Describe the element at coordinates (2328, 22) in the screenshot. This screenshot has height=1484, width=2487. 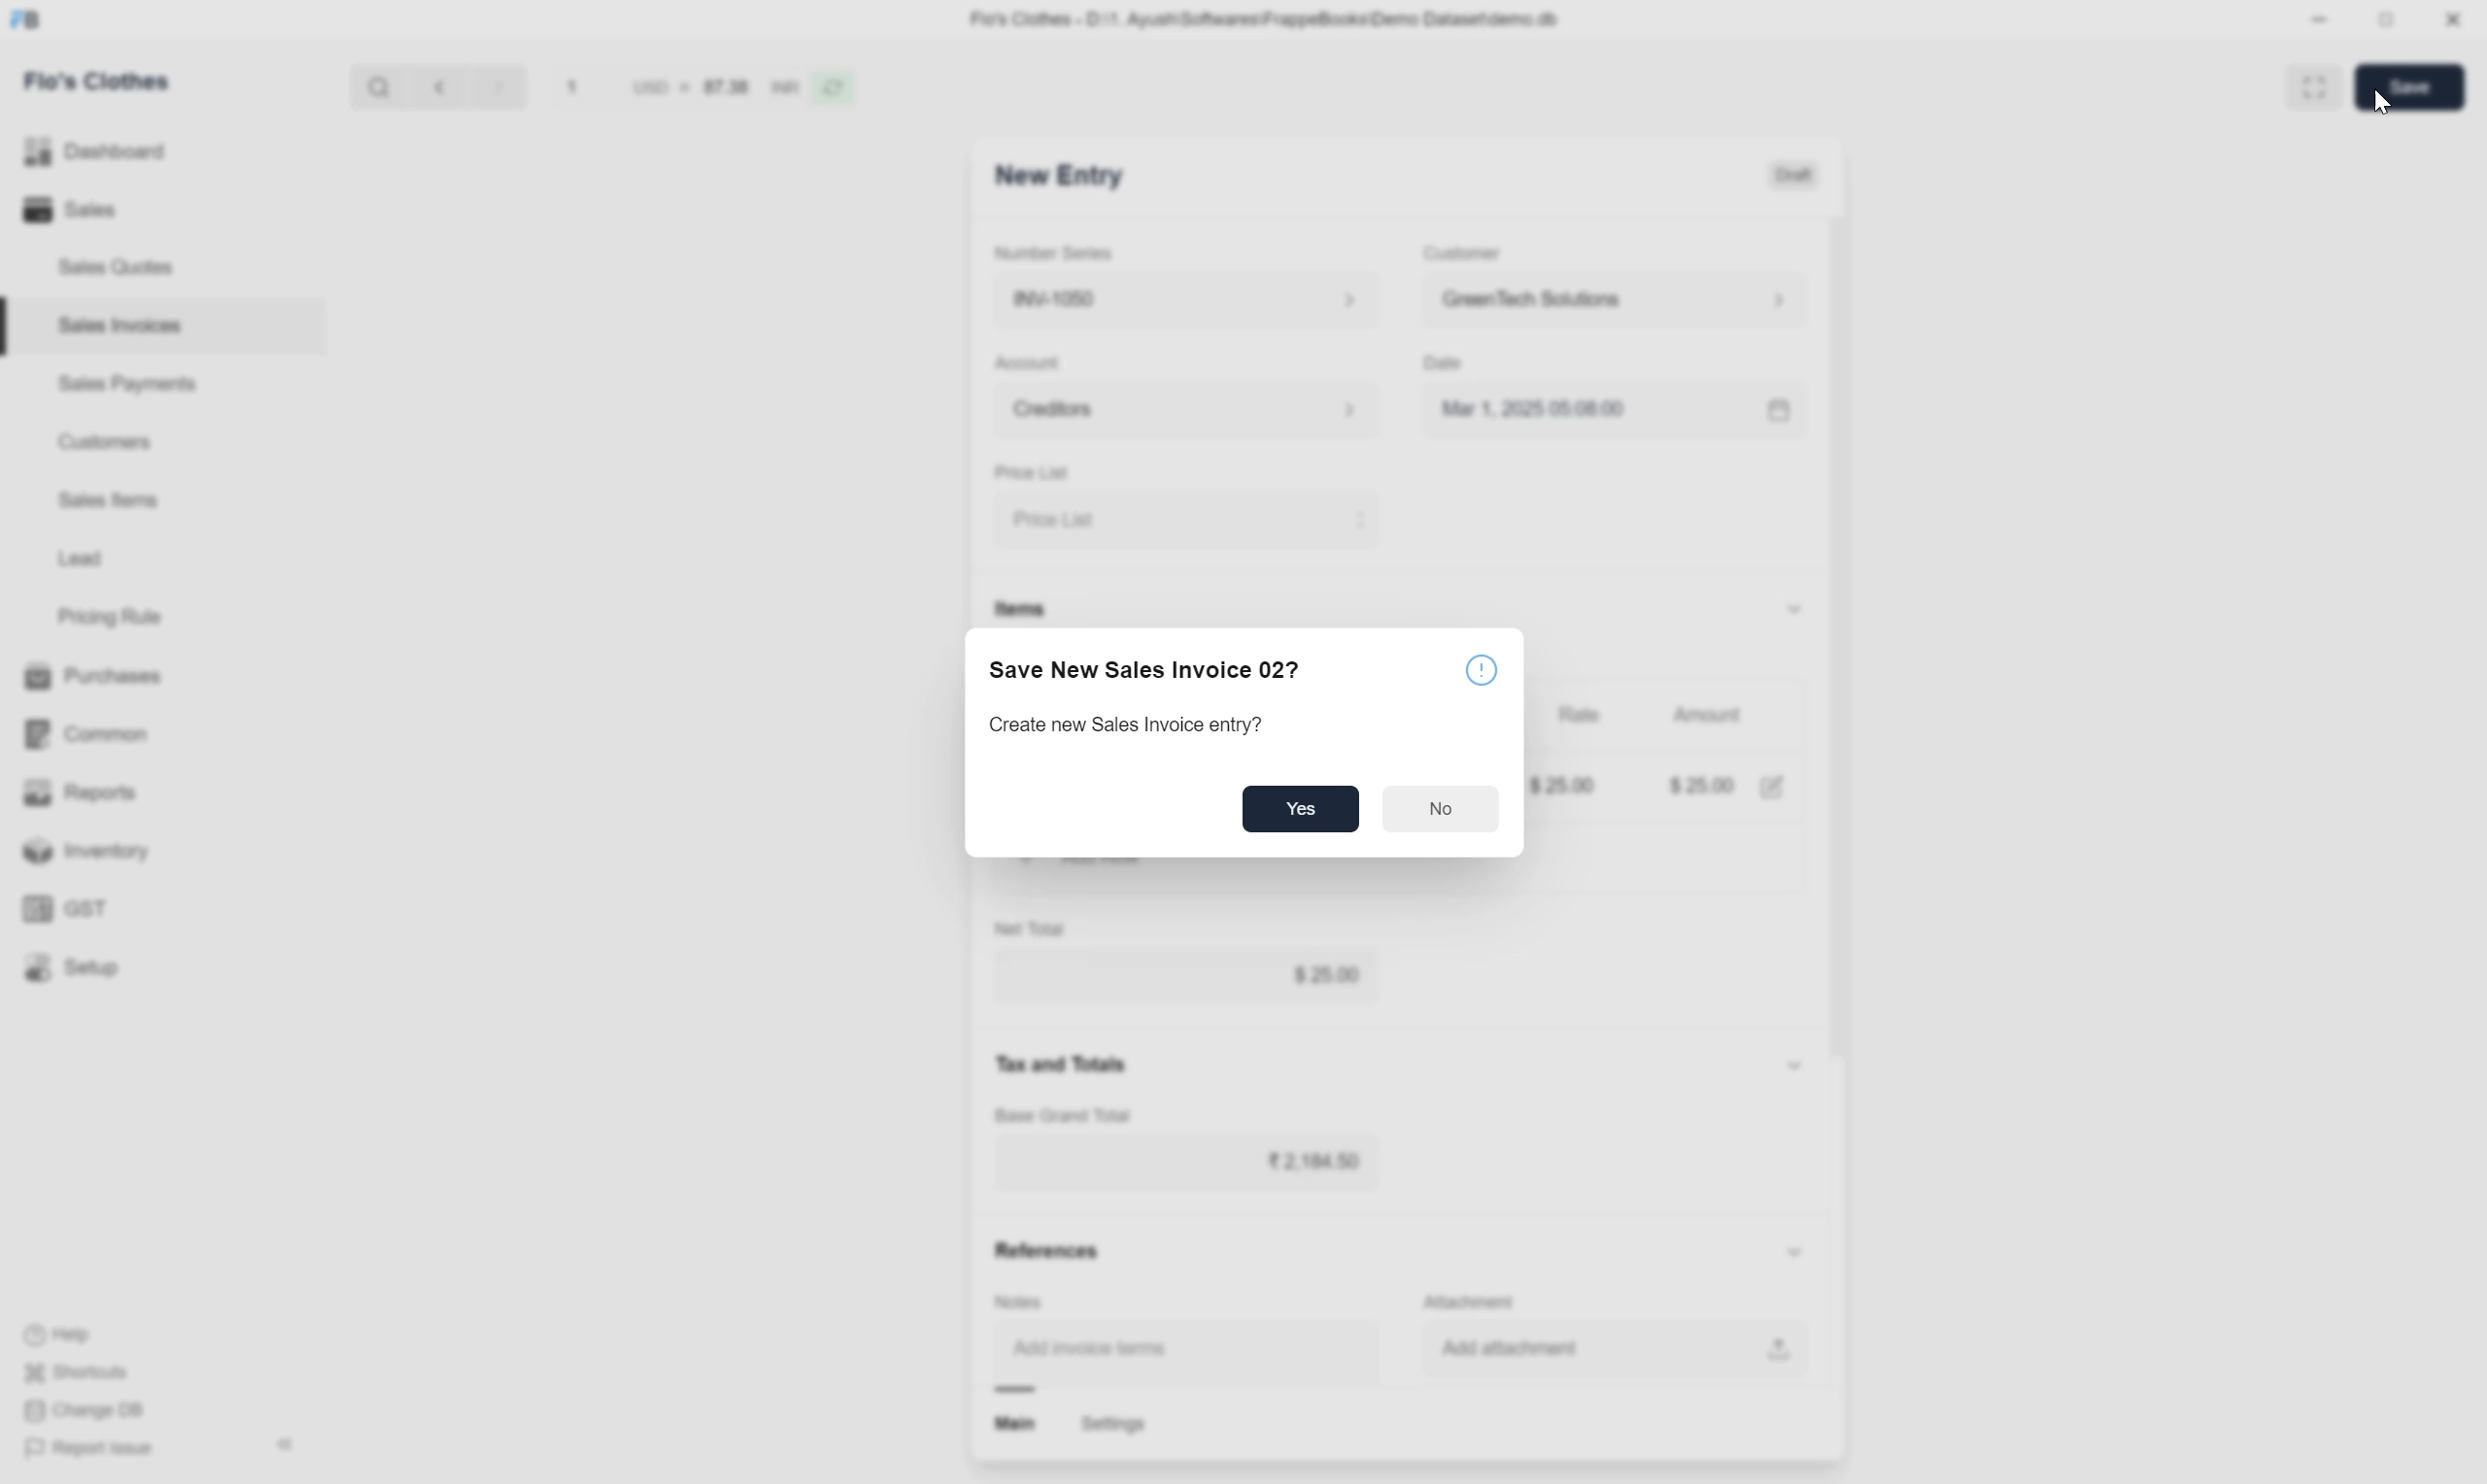
I see `minimize ` at that location.